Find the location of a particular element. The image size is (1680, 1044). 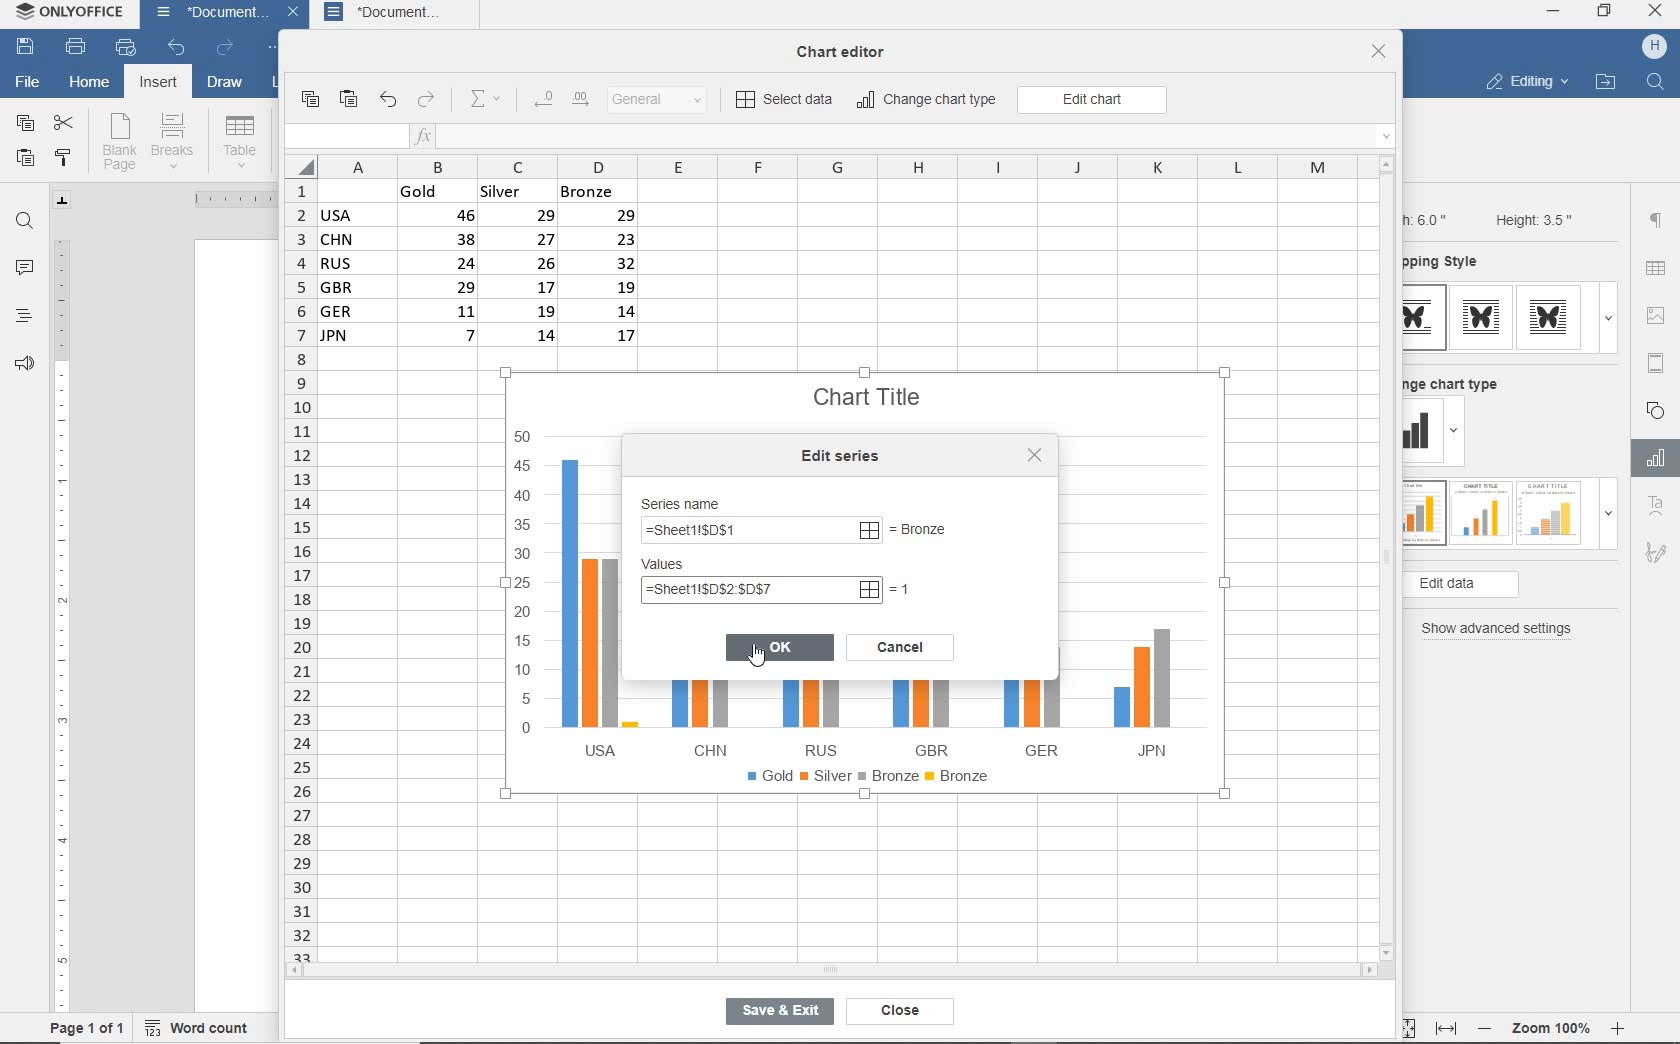

cut is located at coordinates (65, 121).